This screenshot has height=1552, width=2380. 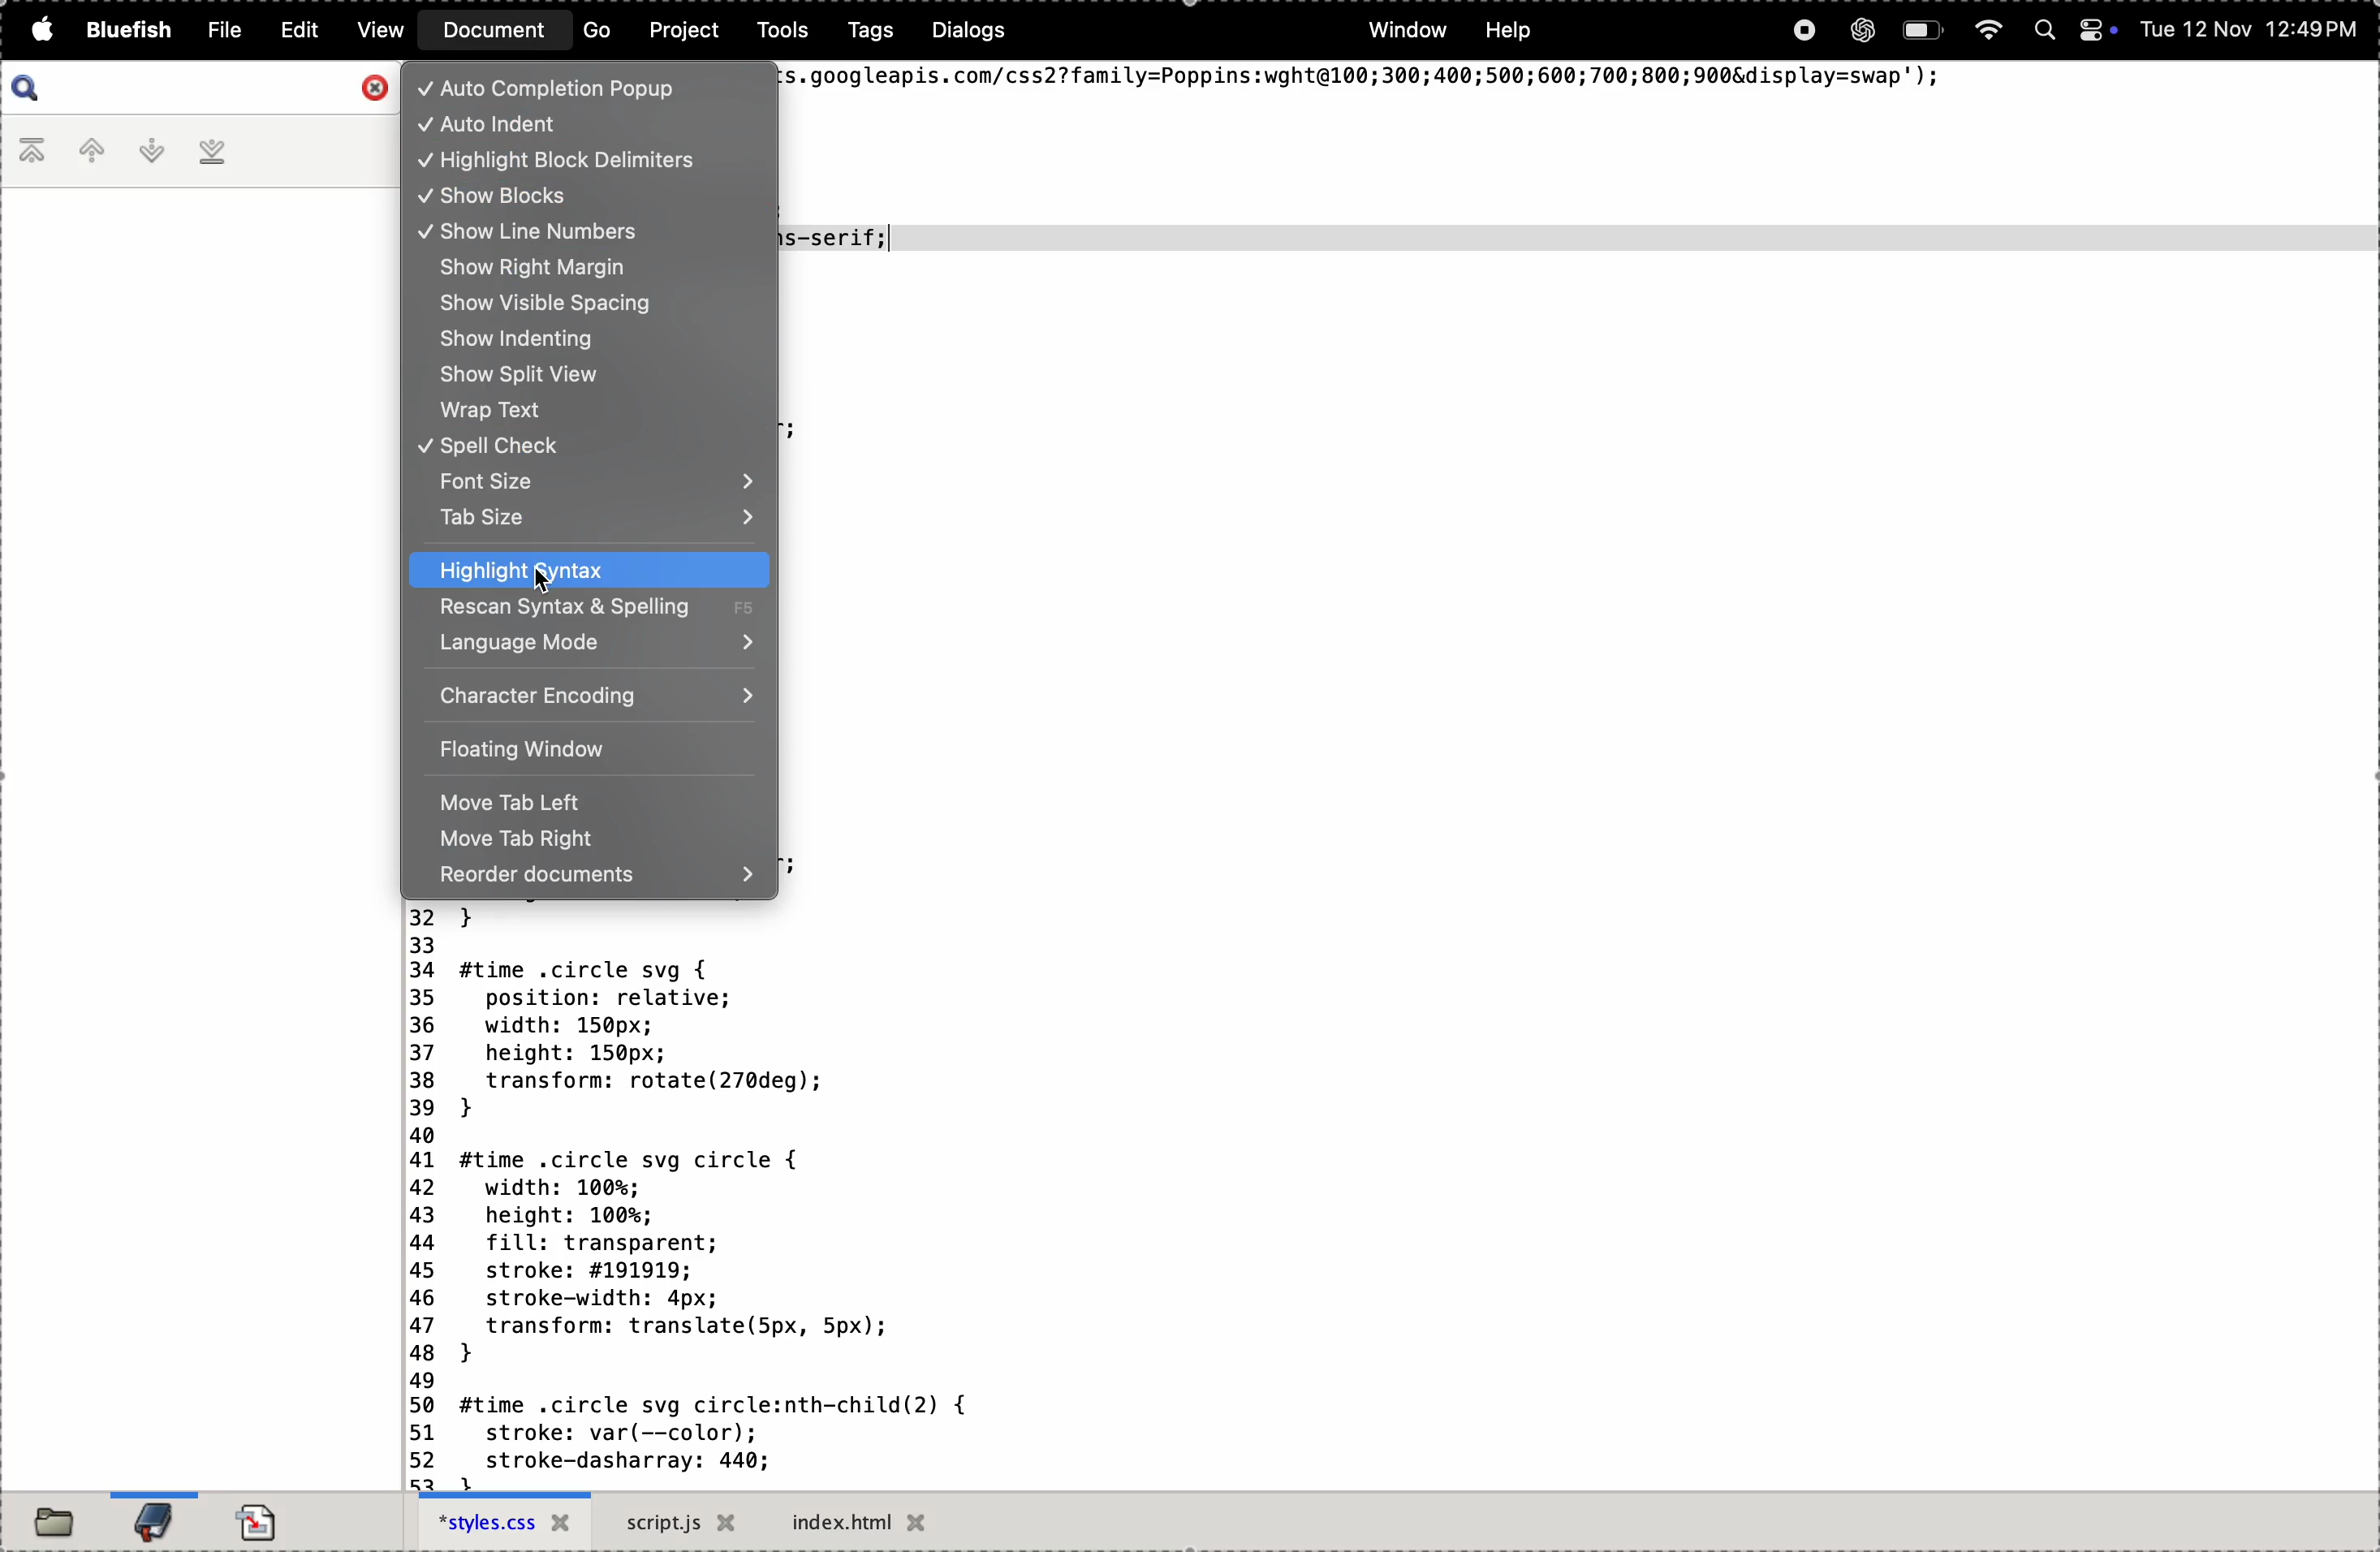 I want to click on tools, so click(x=777, y=33).